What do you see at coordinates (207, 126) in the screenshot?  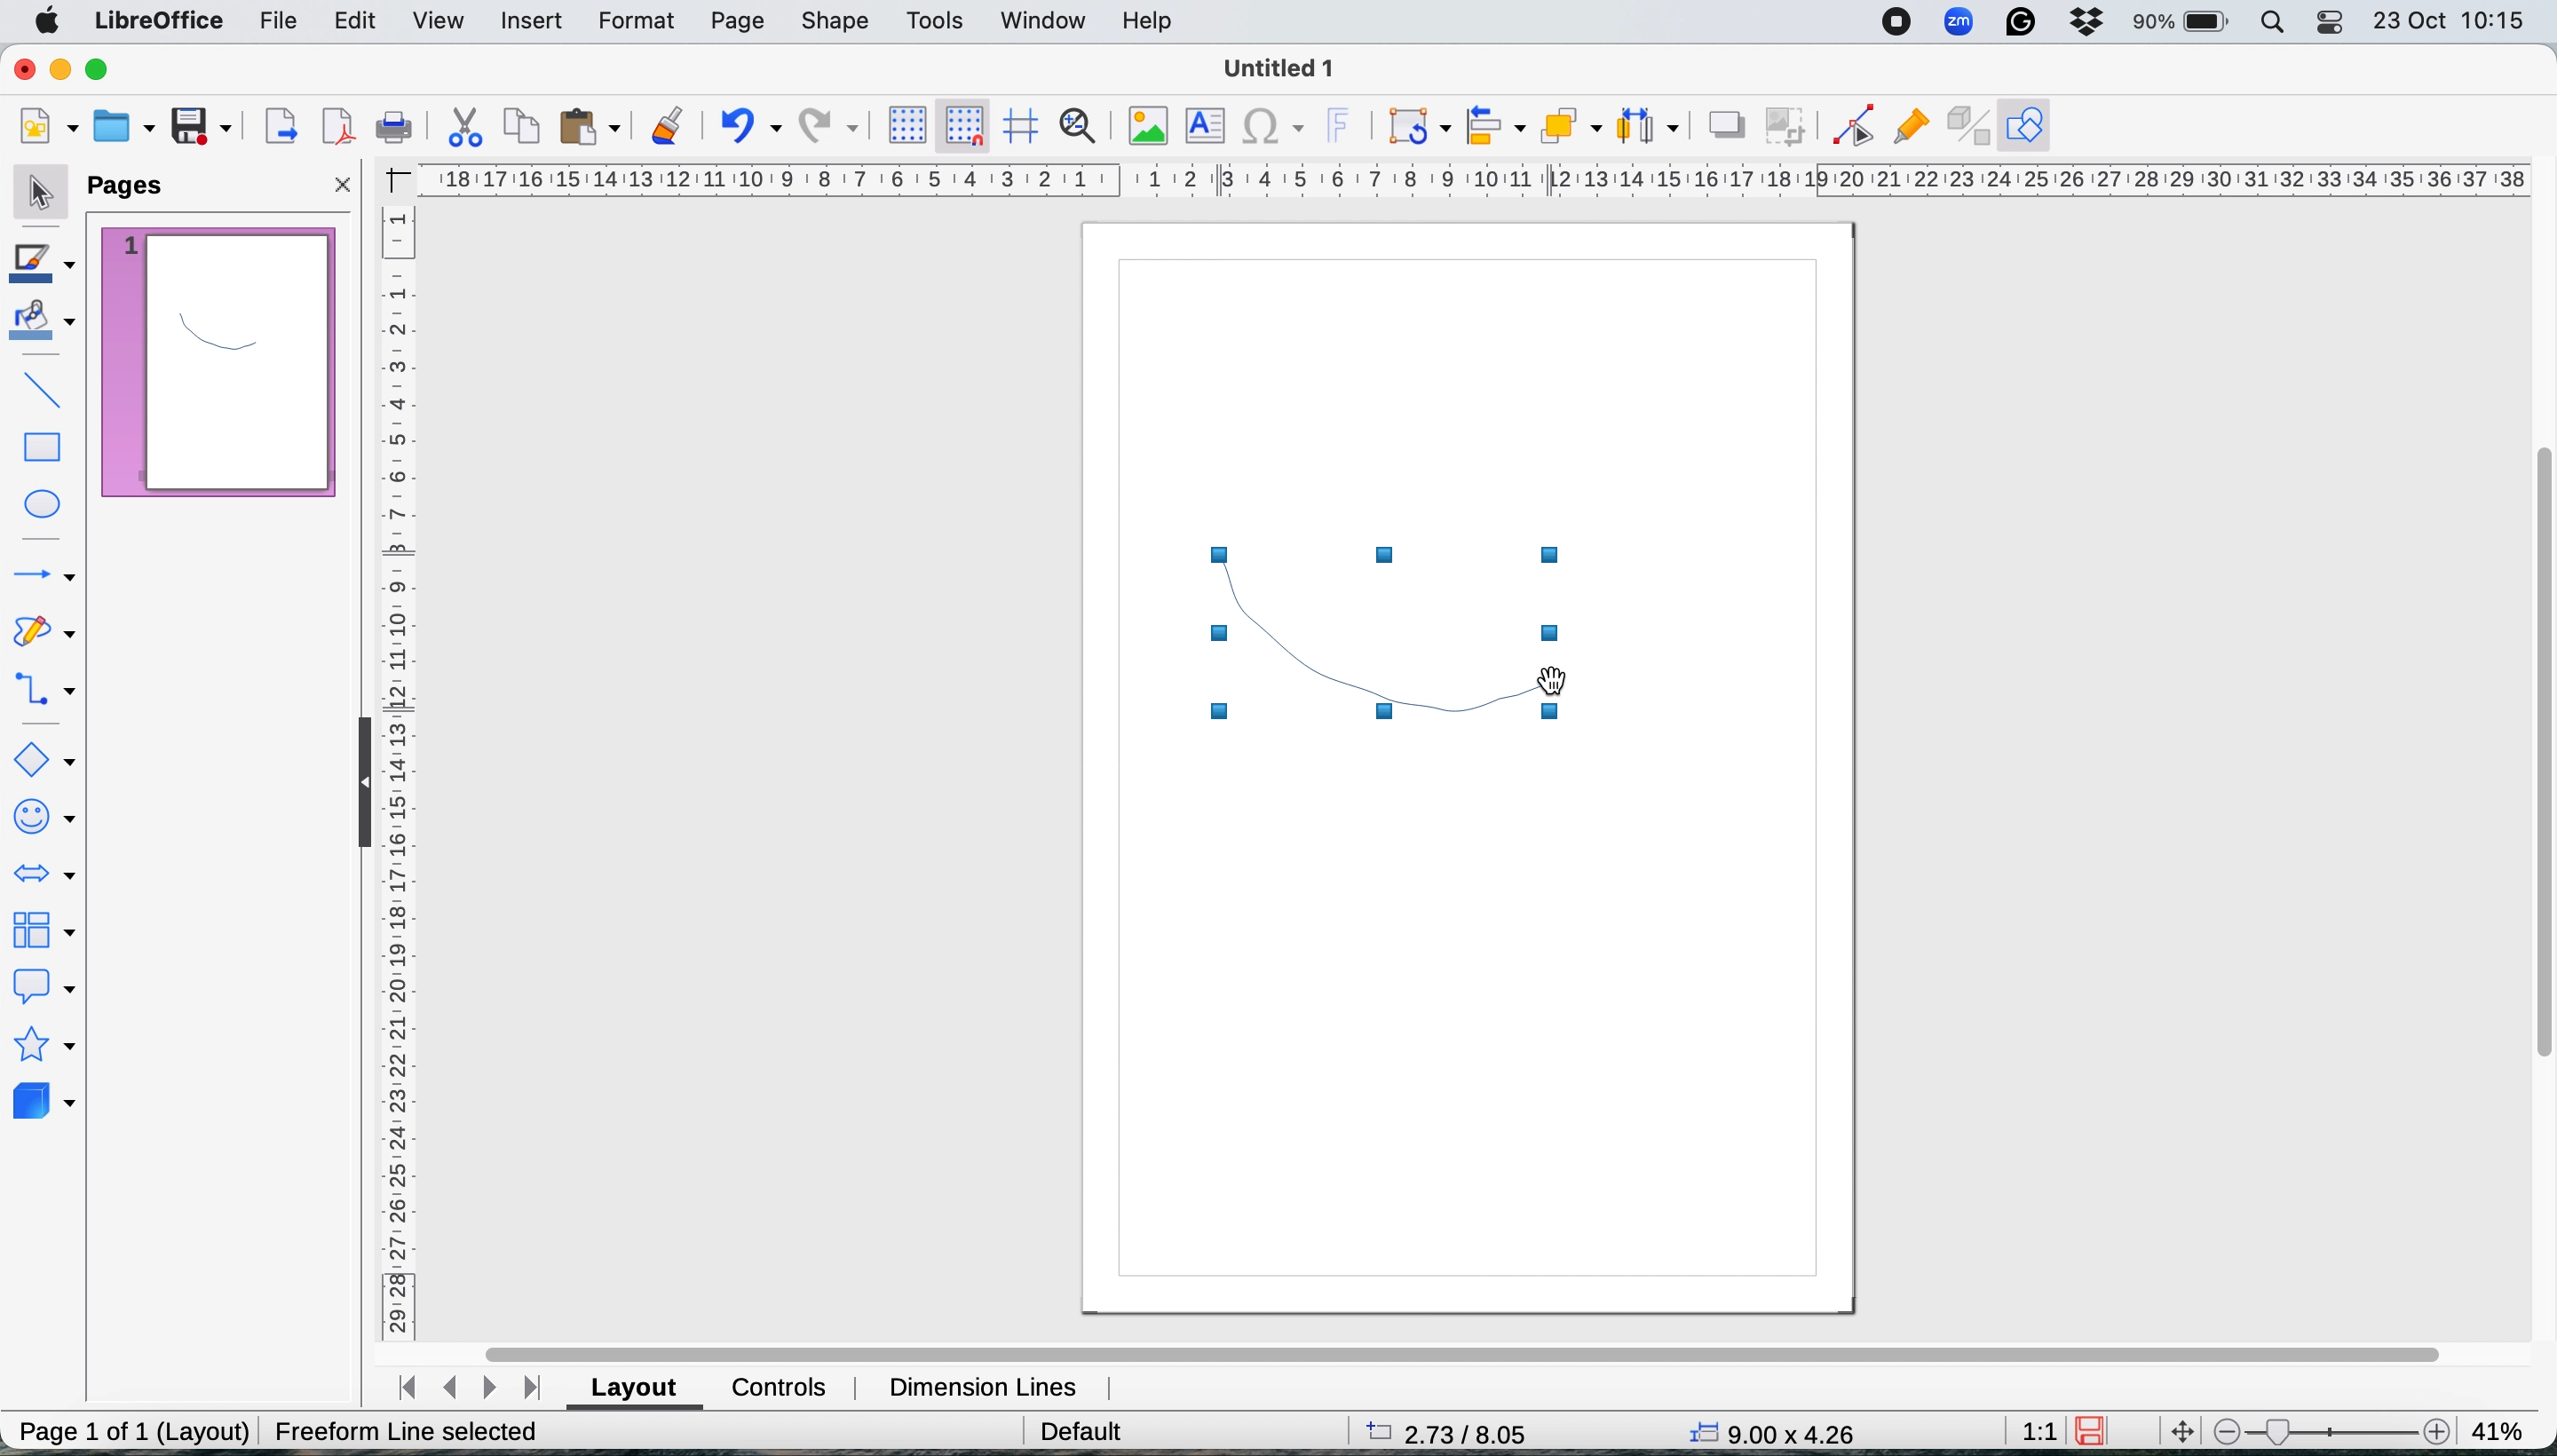 I see `save` at bounding box center [207, 126].